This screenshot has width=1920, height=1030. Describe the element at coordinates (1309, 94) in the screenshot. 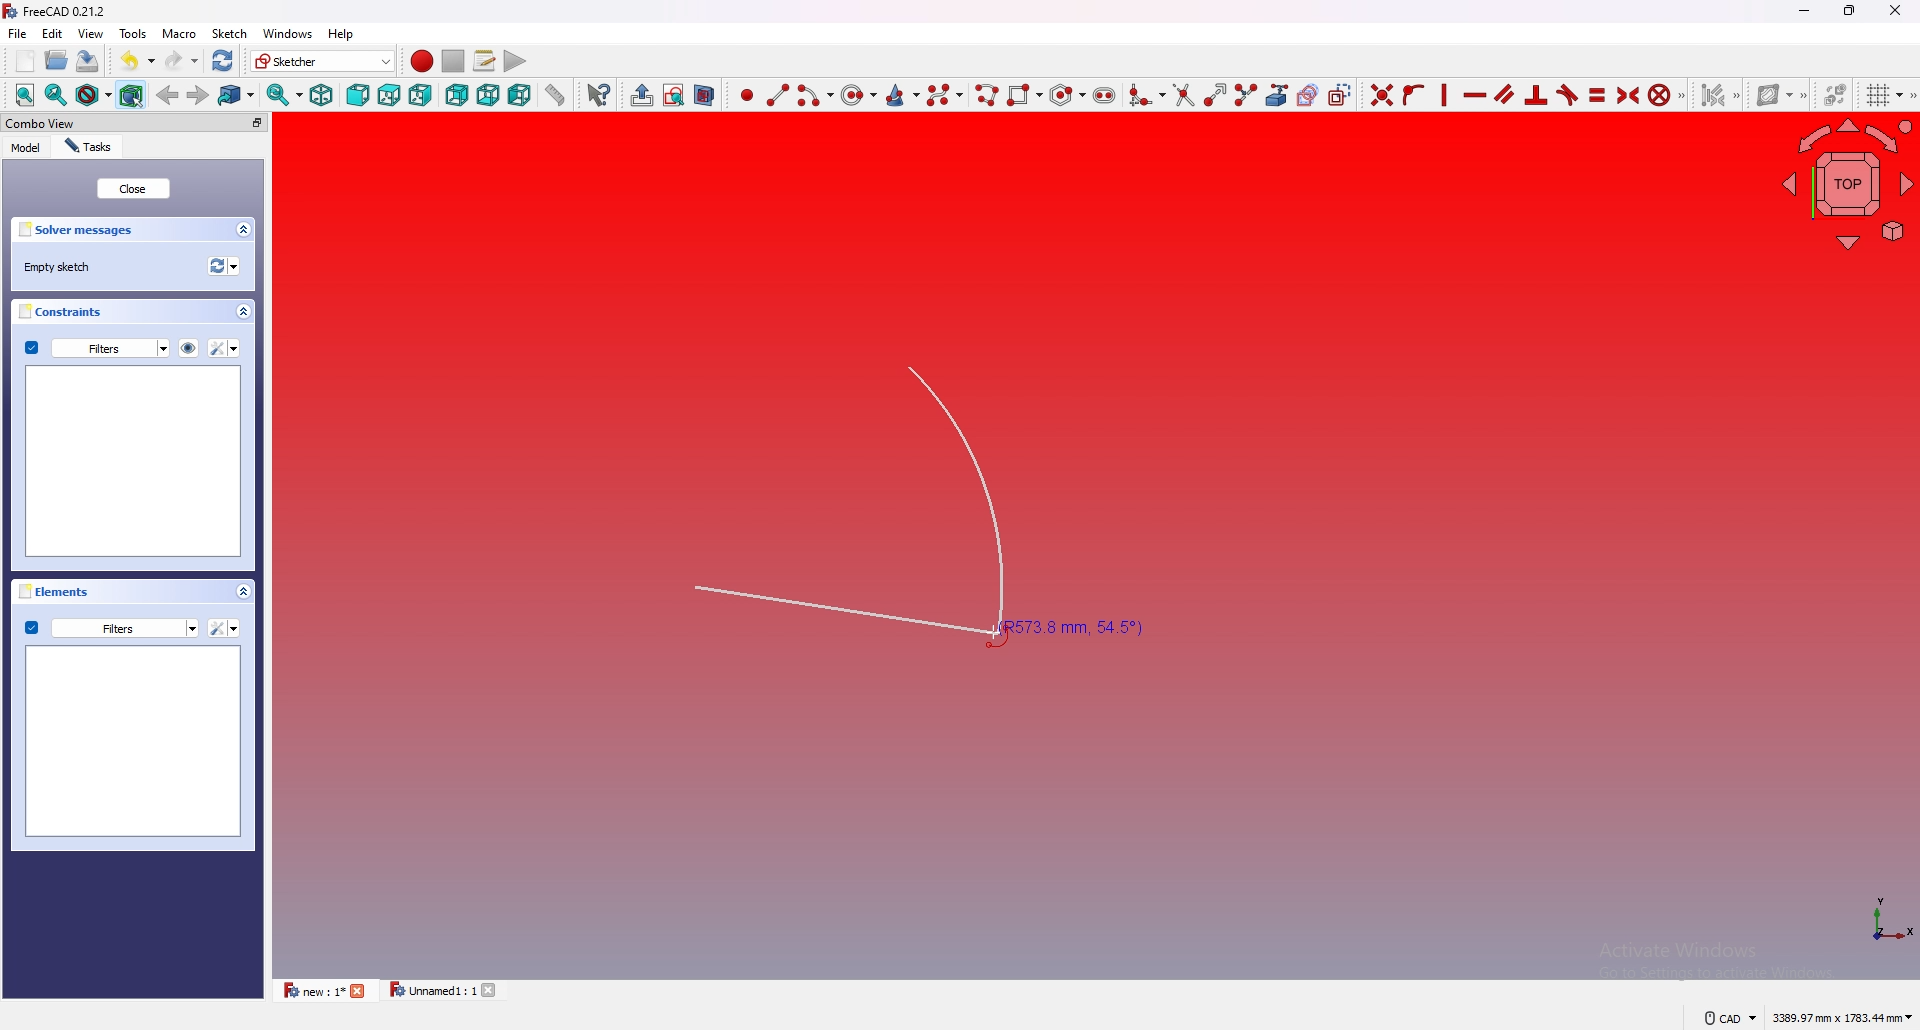

I see `create carbon copy` at that location.